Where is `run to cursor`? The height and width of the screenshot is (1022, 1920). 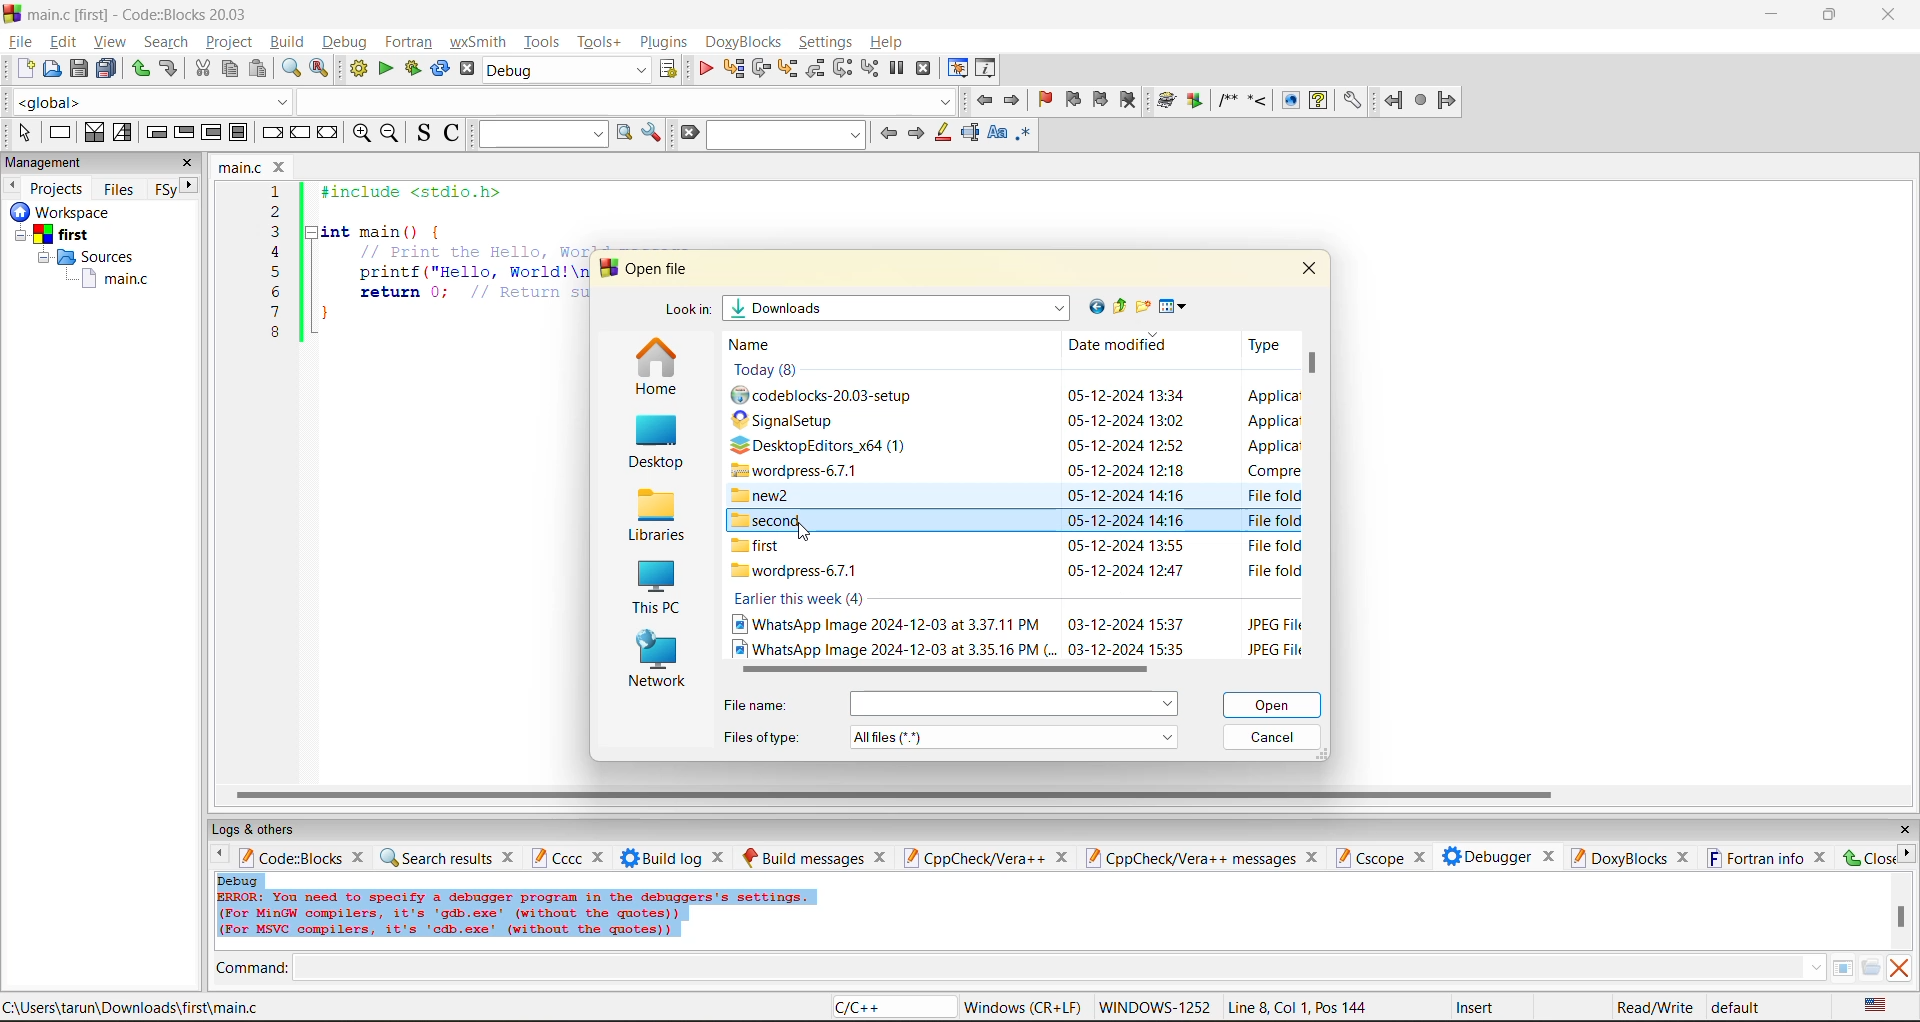
run to cursor is located at coordinates (732, 69).